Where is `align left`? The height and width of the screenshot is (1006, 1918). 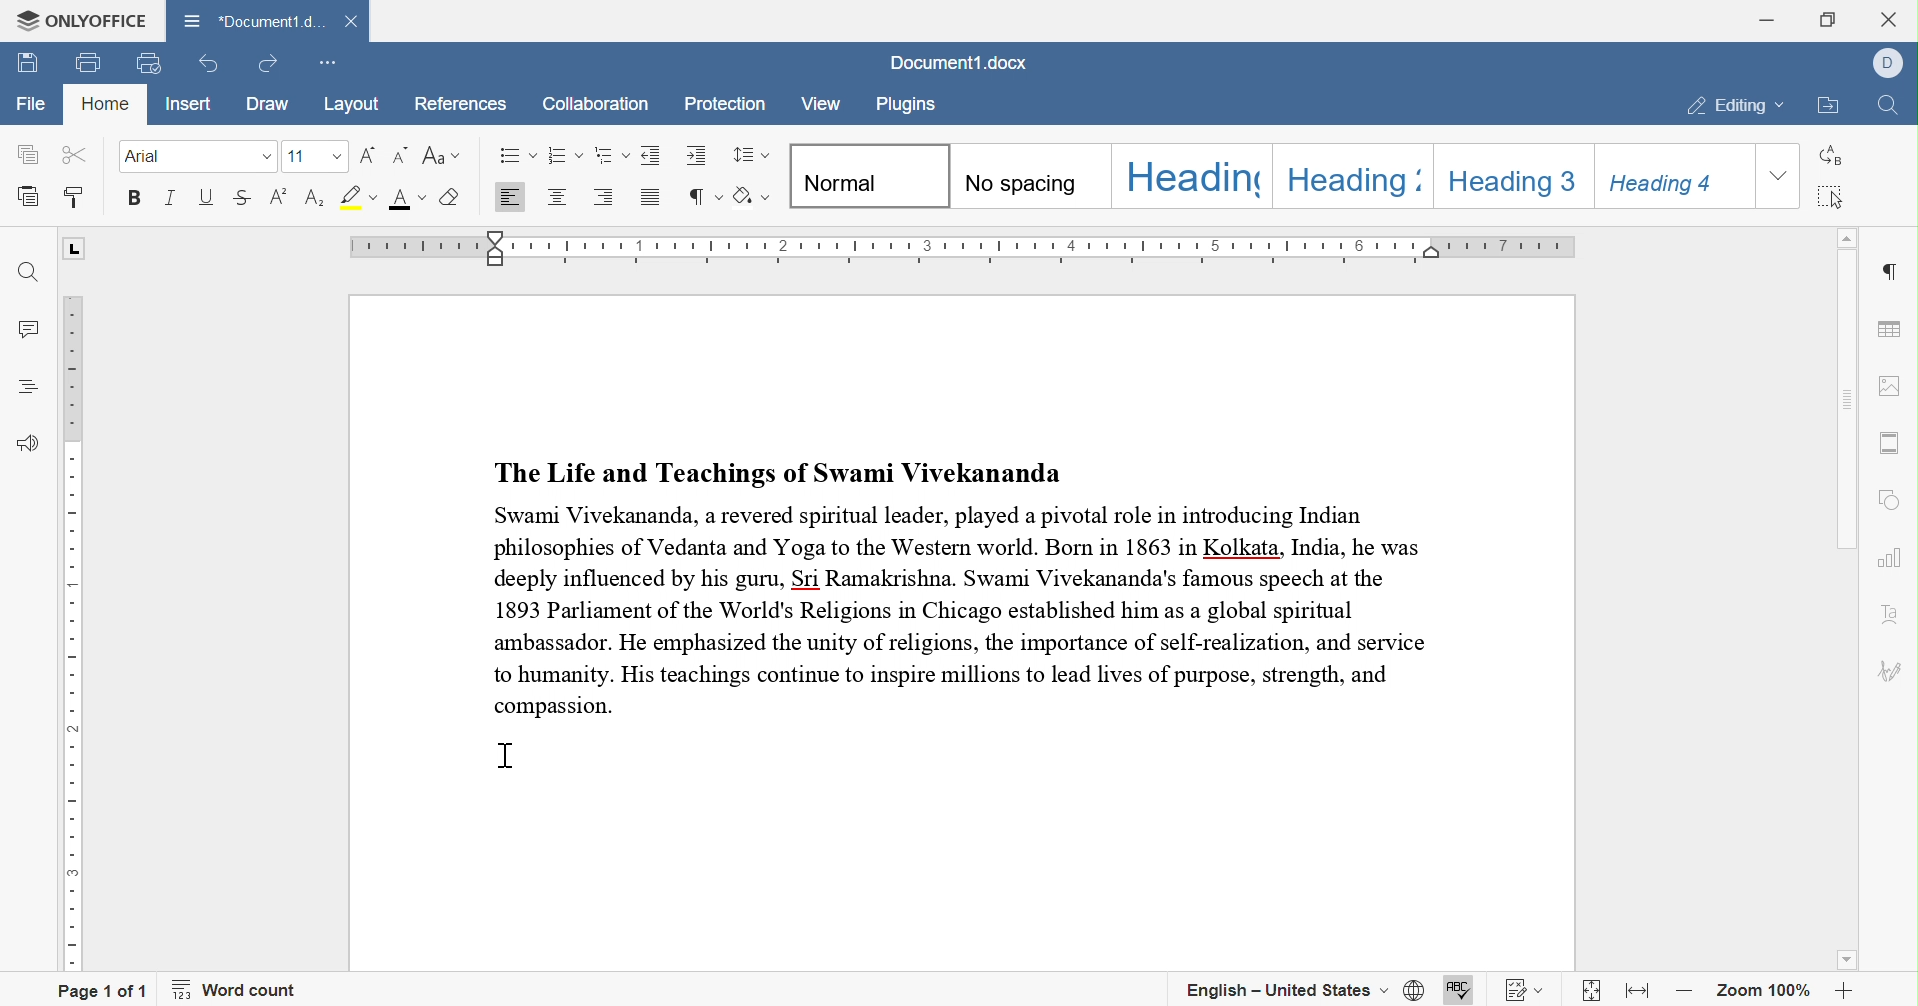
align left is located at coordinates (507, 198).